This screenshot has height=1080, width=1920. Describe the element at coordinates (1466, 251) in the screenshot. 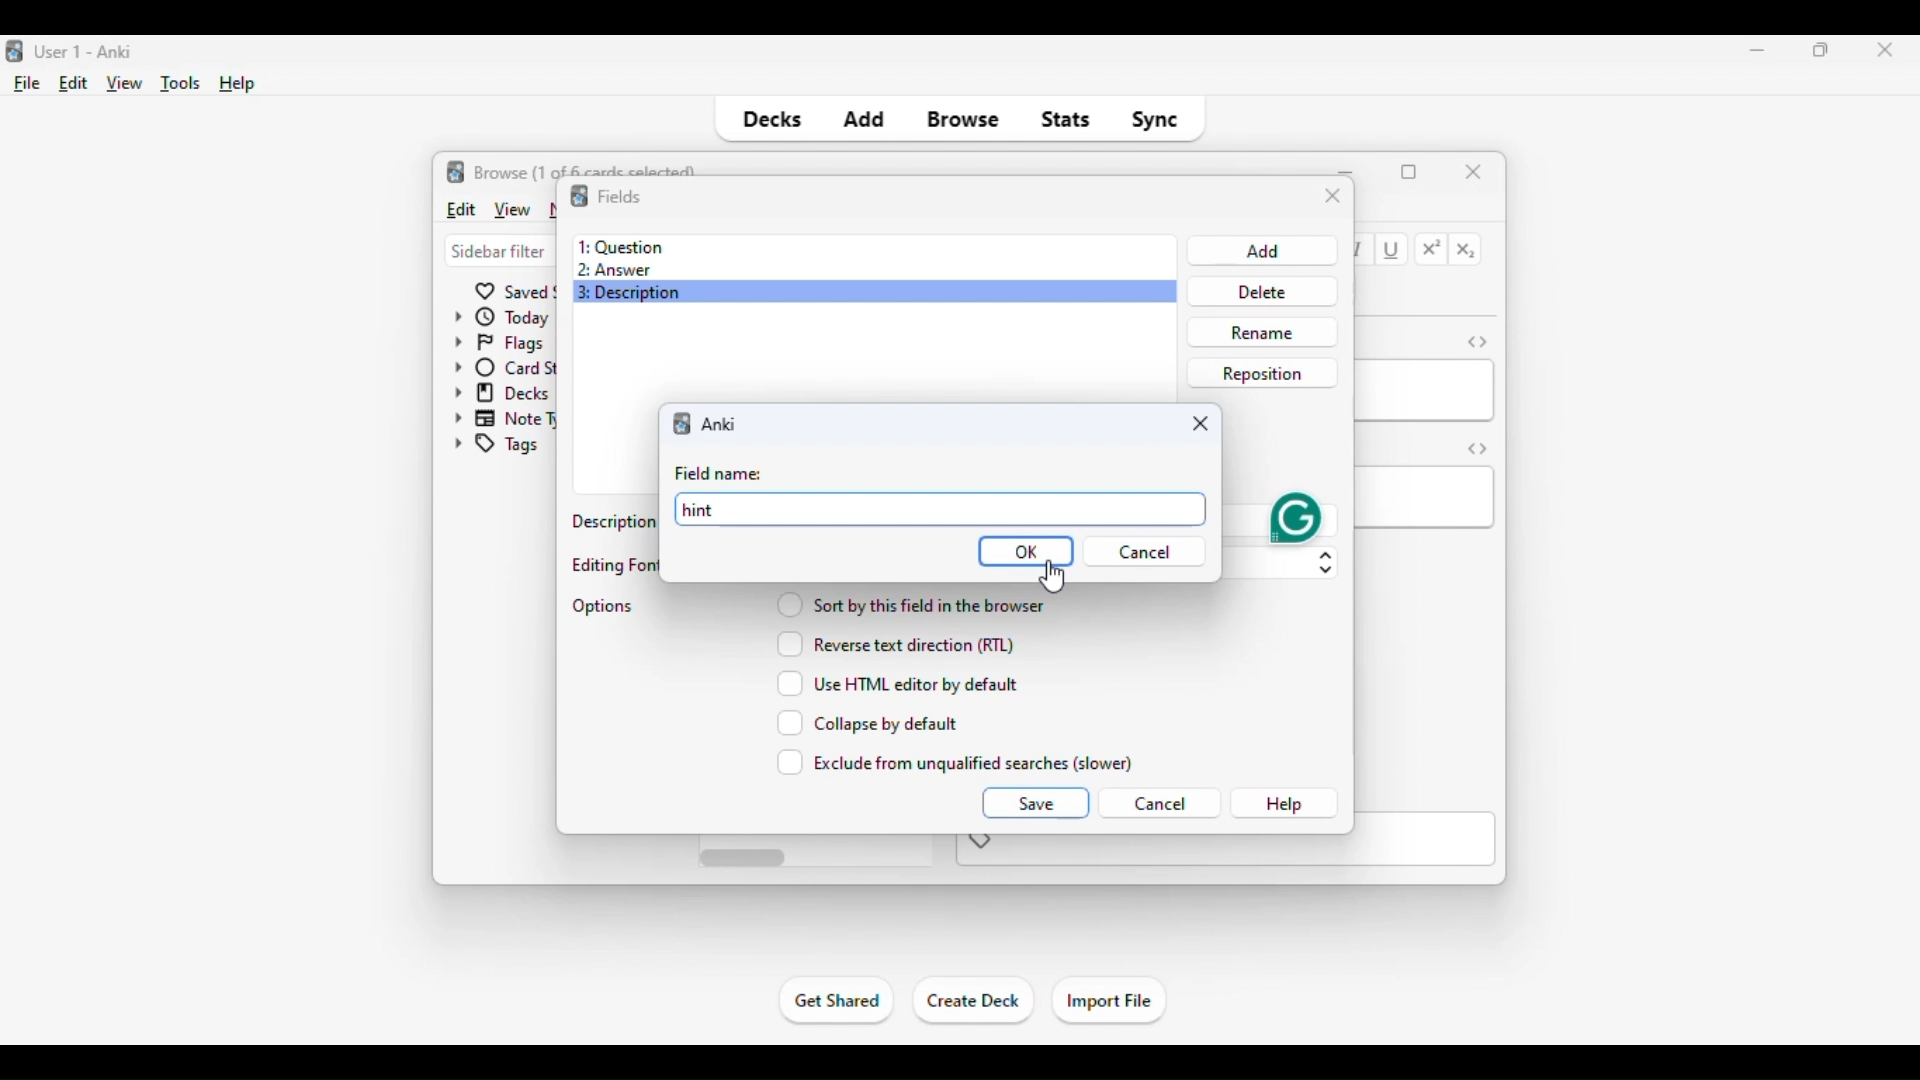

I see `subscript` at that location.